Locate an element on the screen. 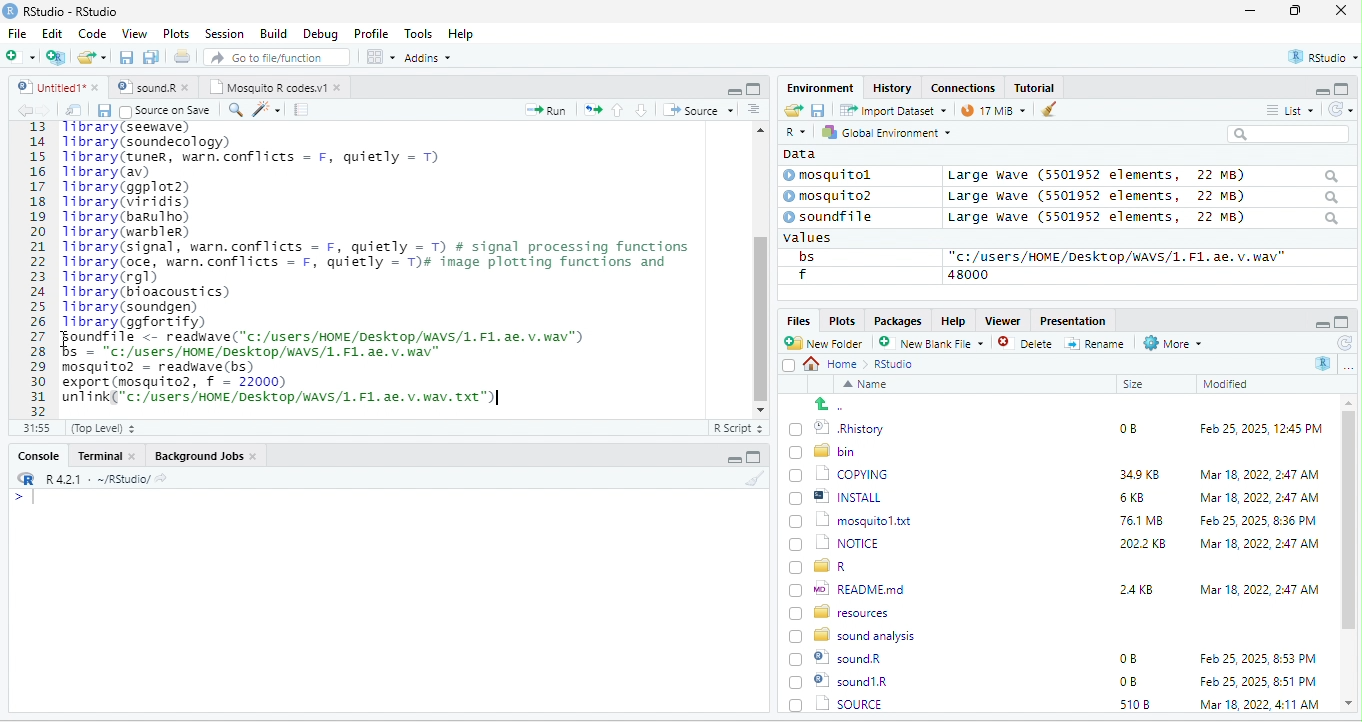 Image resolution: width=1362 pixels, height=722 pixels. 349K8 is located at coordinates (1140, 475).